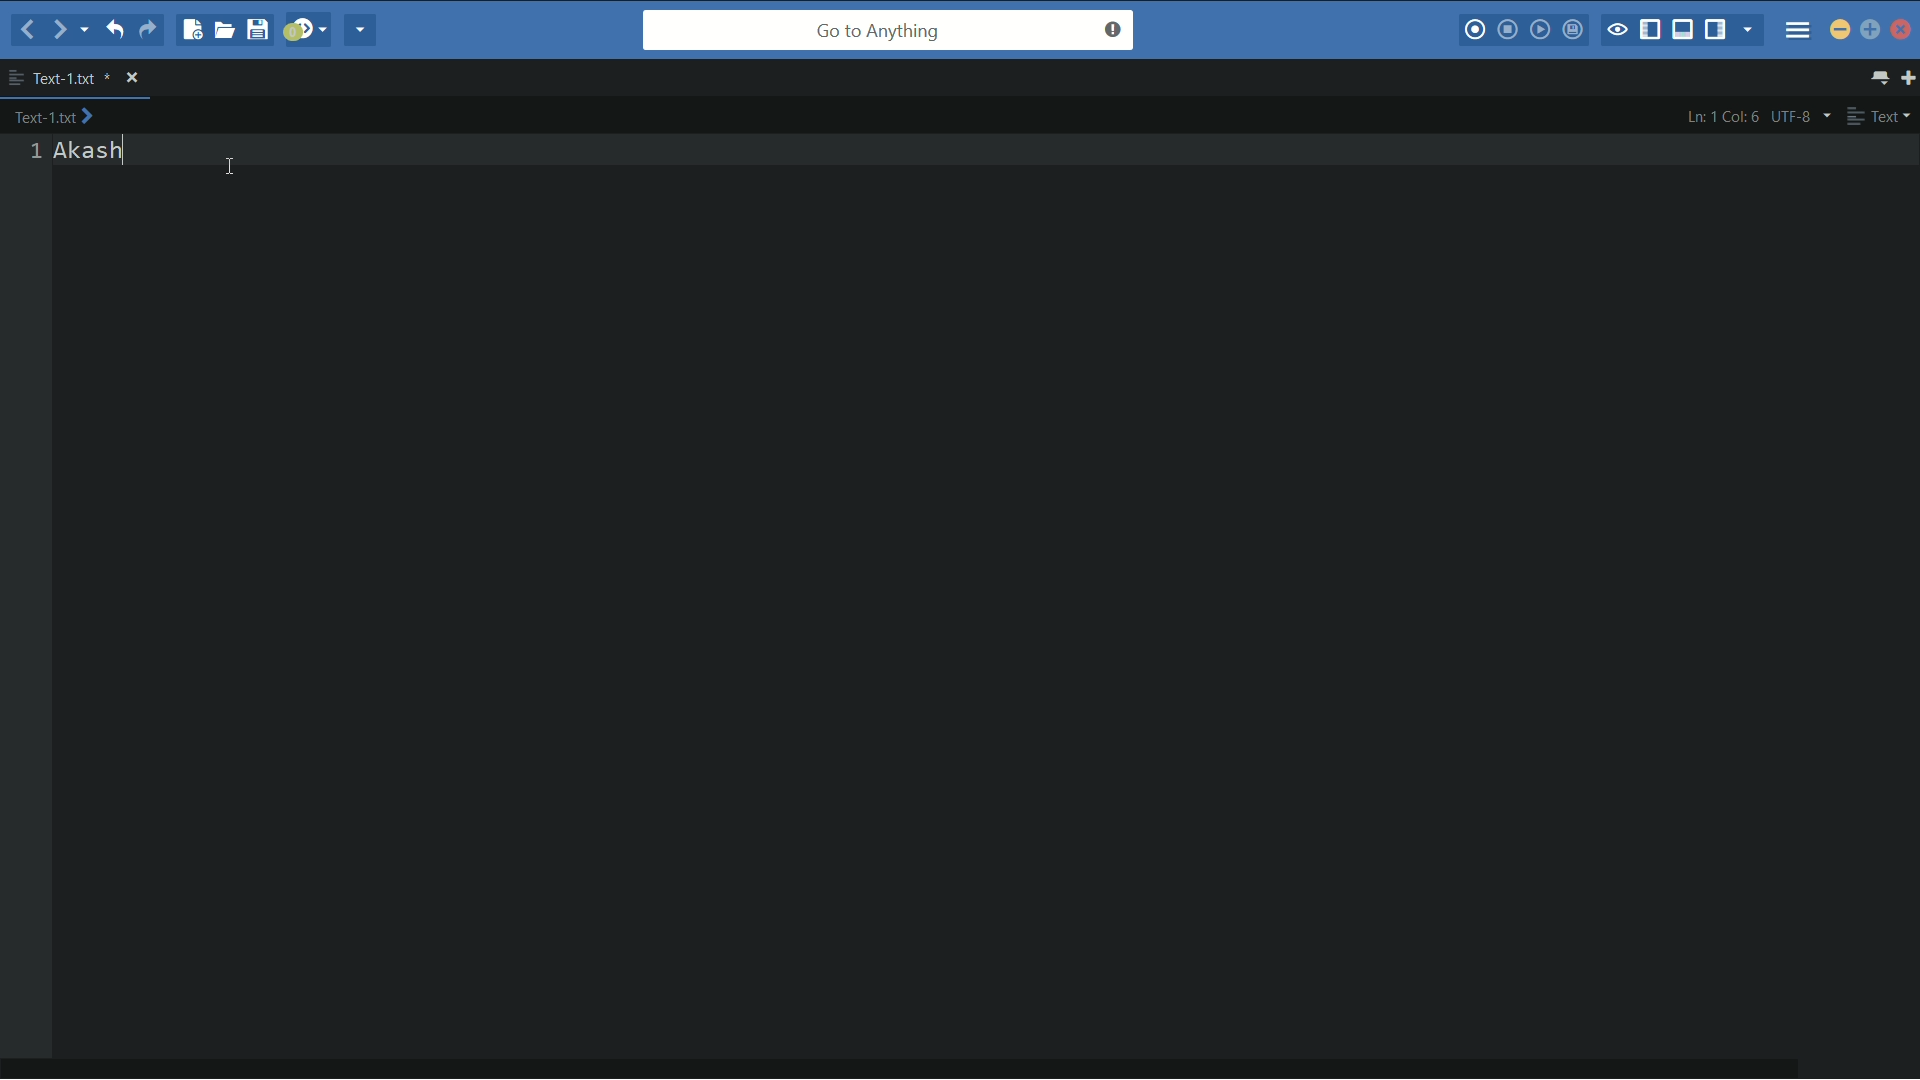 The image size is (1920, 1080). Describe the element at coordinates (1881, 77) in the screenshot. I see `show all tab` at that location.